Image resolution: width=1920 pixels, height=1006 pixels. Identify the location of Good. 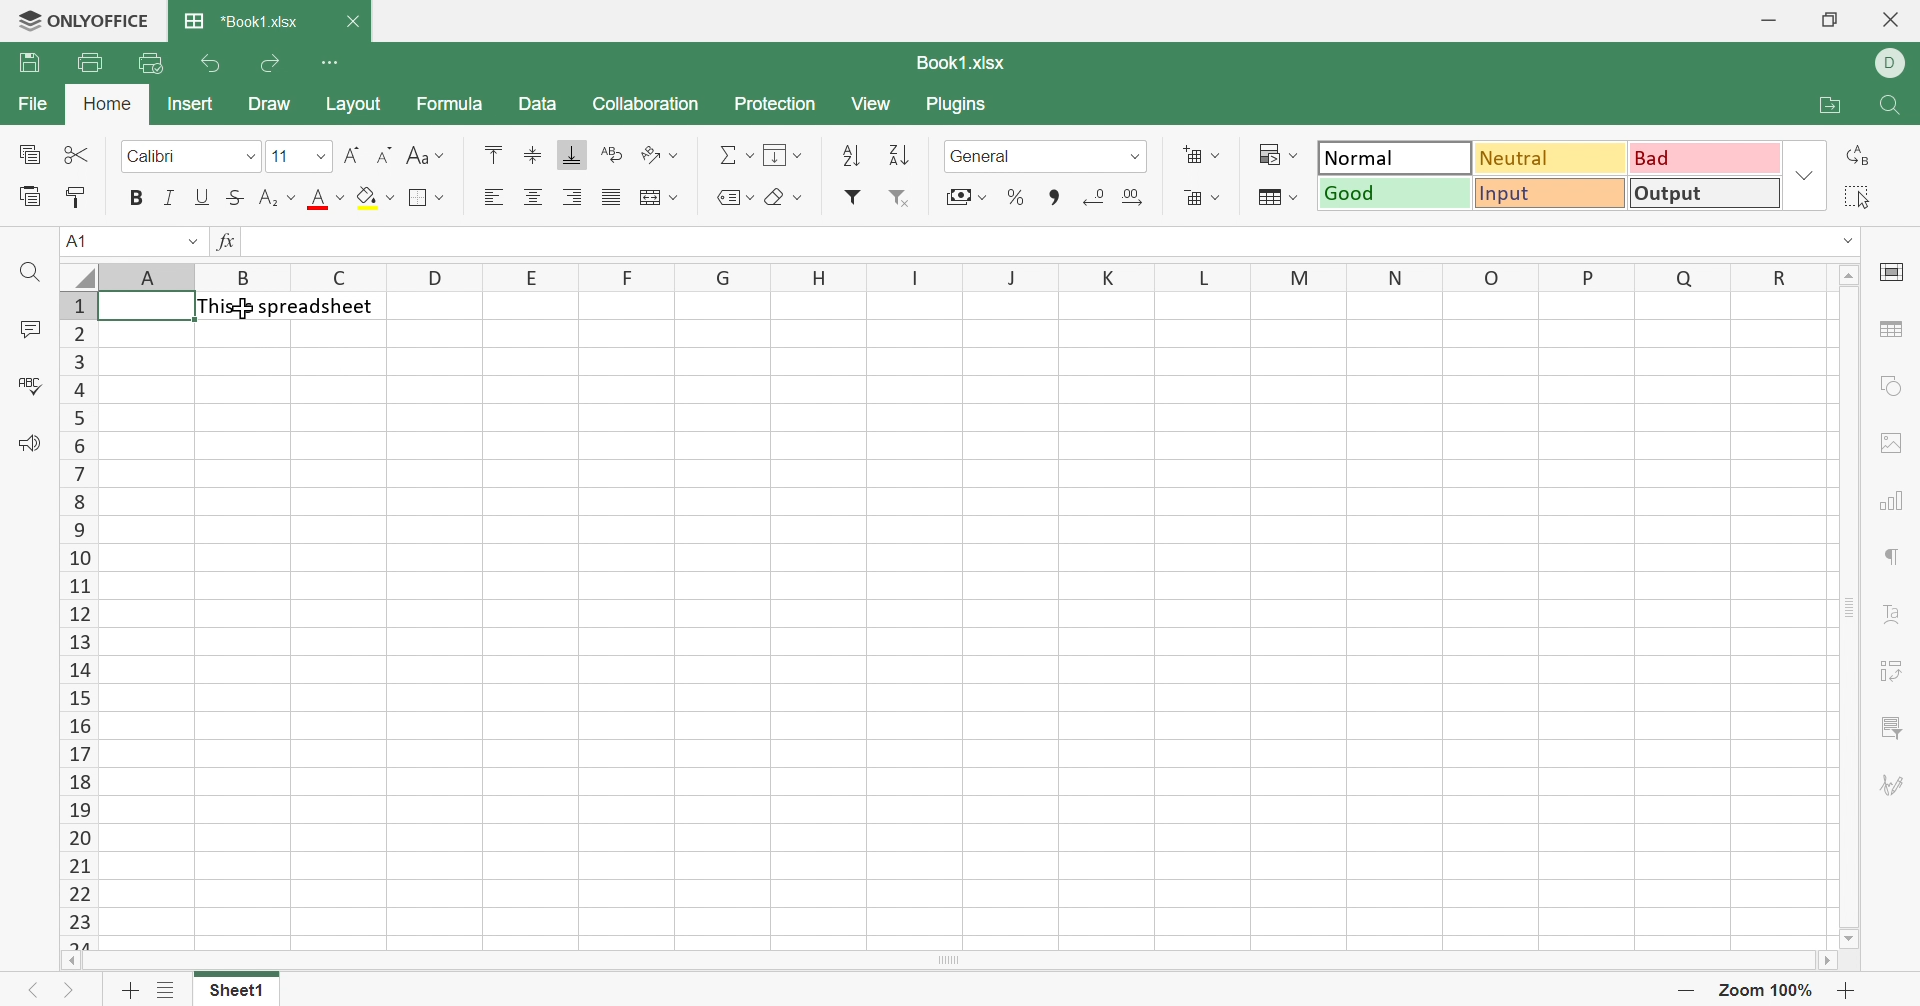
(1397, 193).